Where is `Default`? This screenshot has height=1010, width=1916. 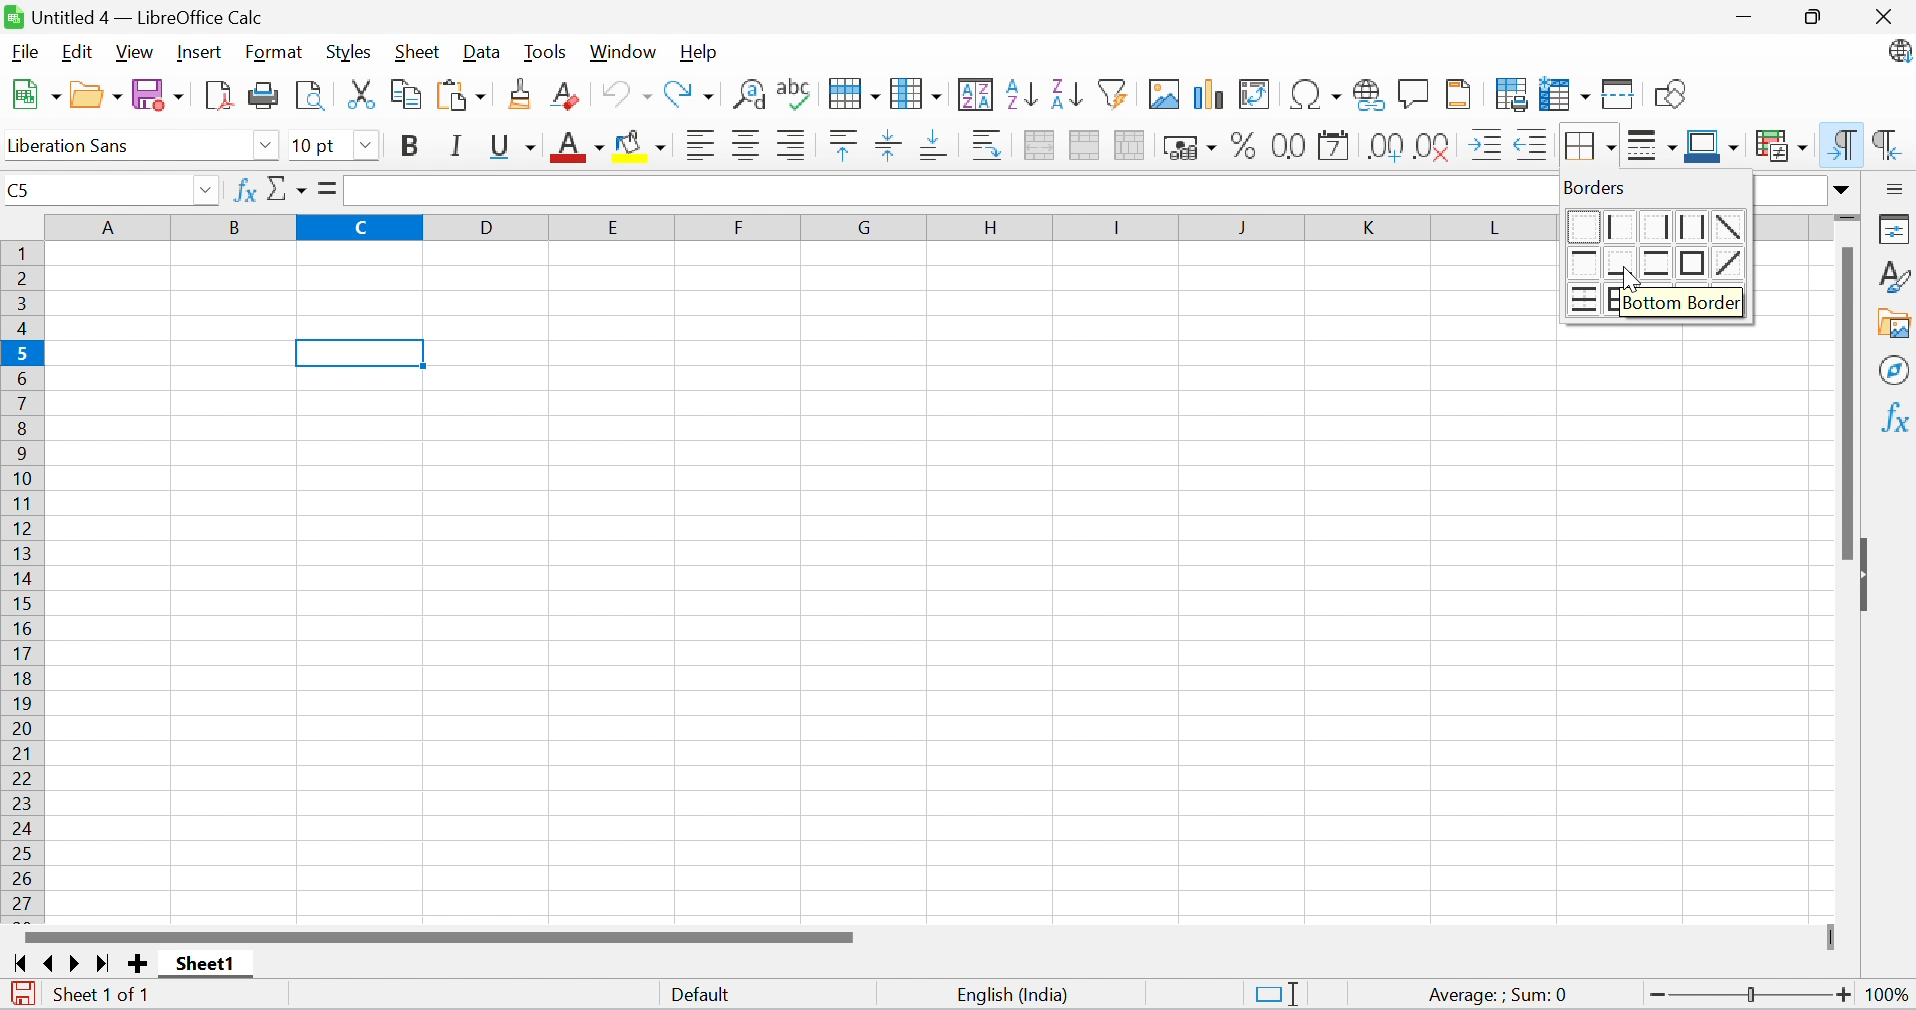 Default is located at coordinates (705, 997).